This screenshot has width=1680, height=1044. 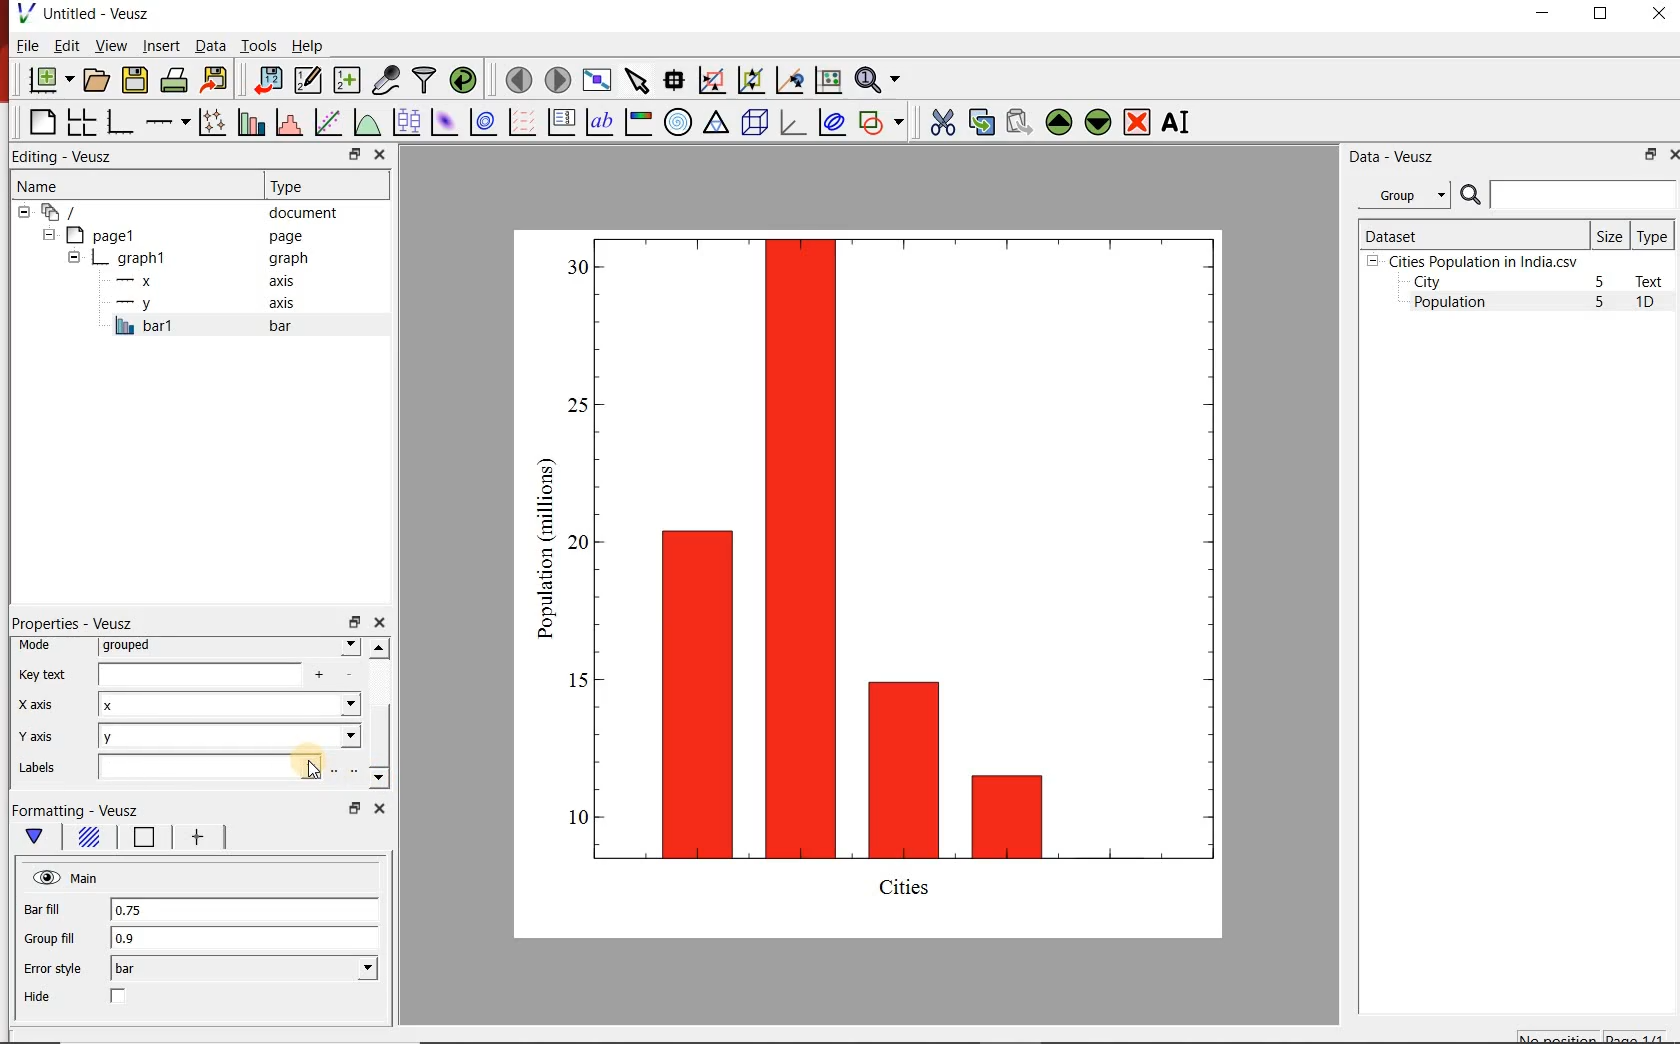 I want to click on Size, so click(x=1610, y=235).